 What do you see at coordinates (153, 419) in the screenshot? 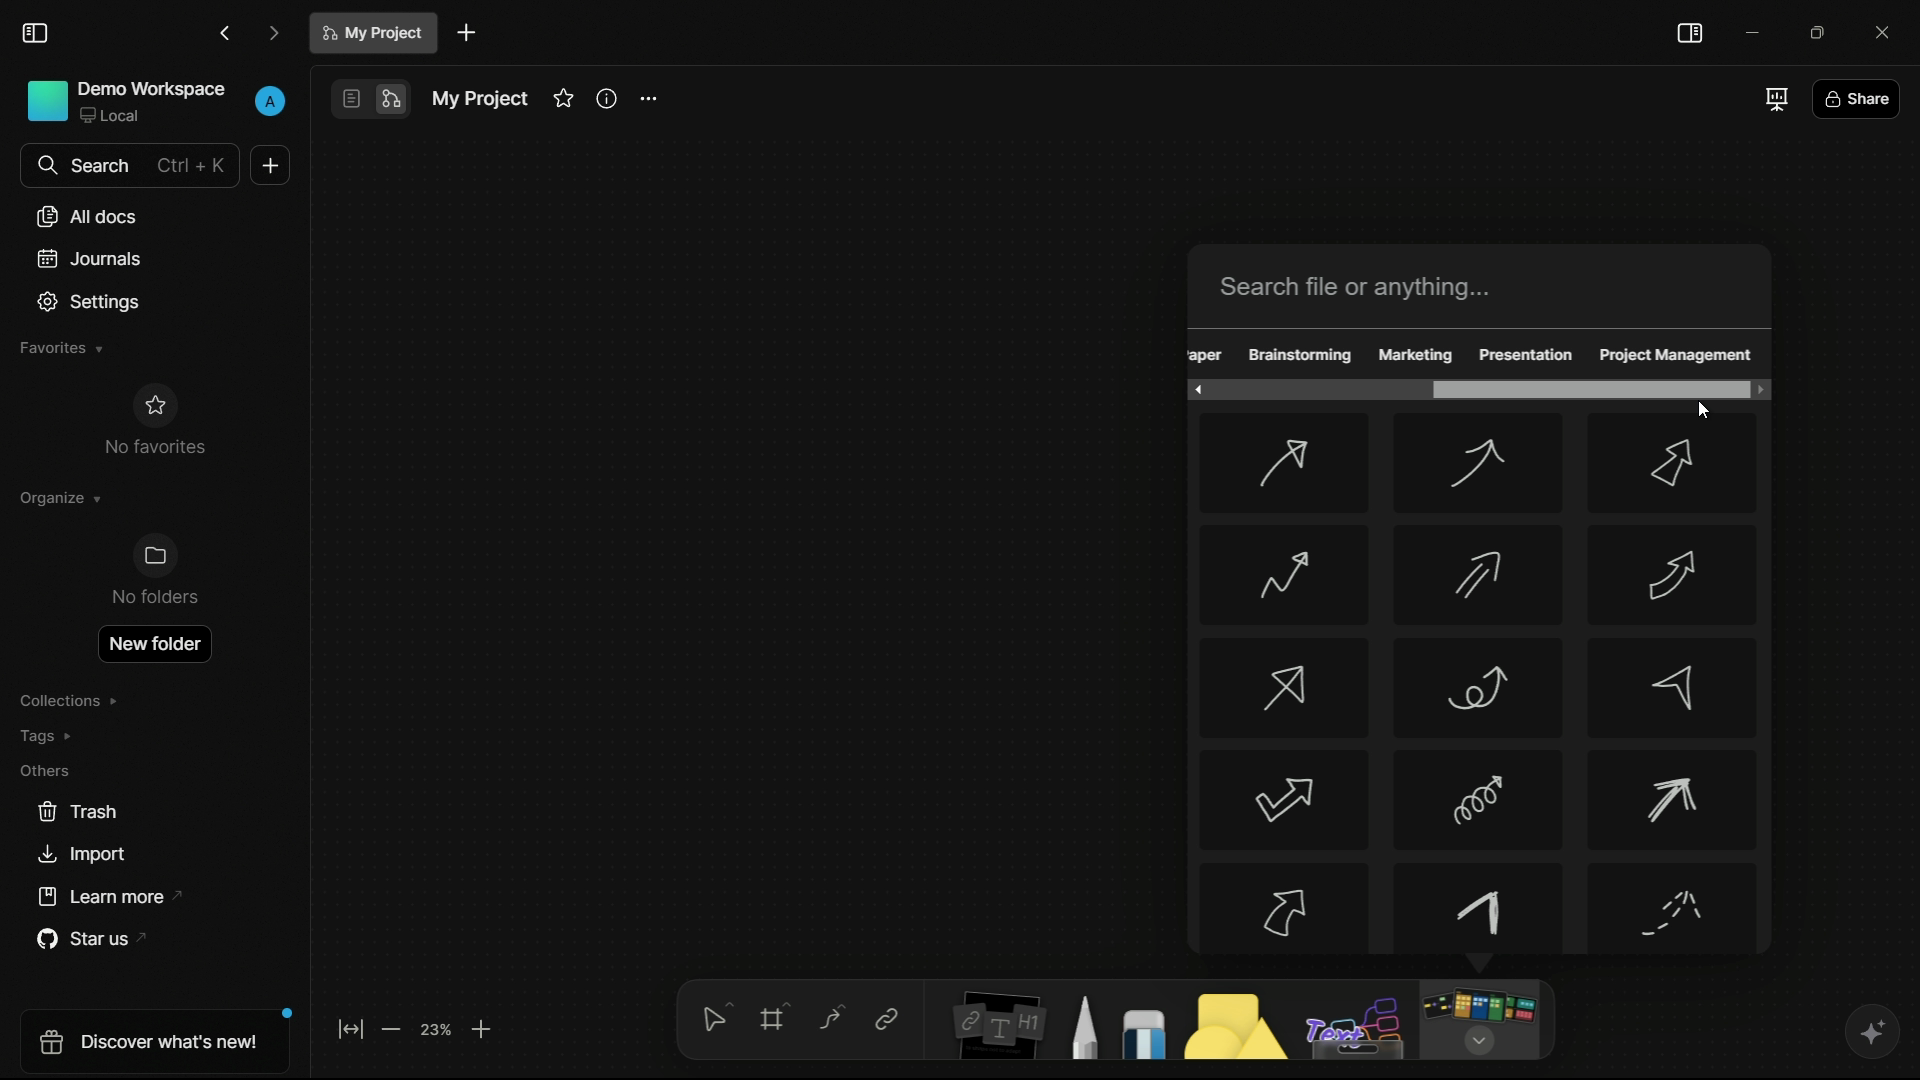
I see `no favorites` at bounding box center [153, 419].